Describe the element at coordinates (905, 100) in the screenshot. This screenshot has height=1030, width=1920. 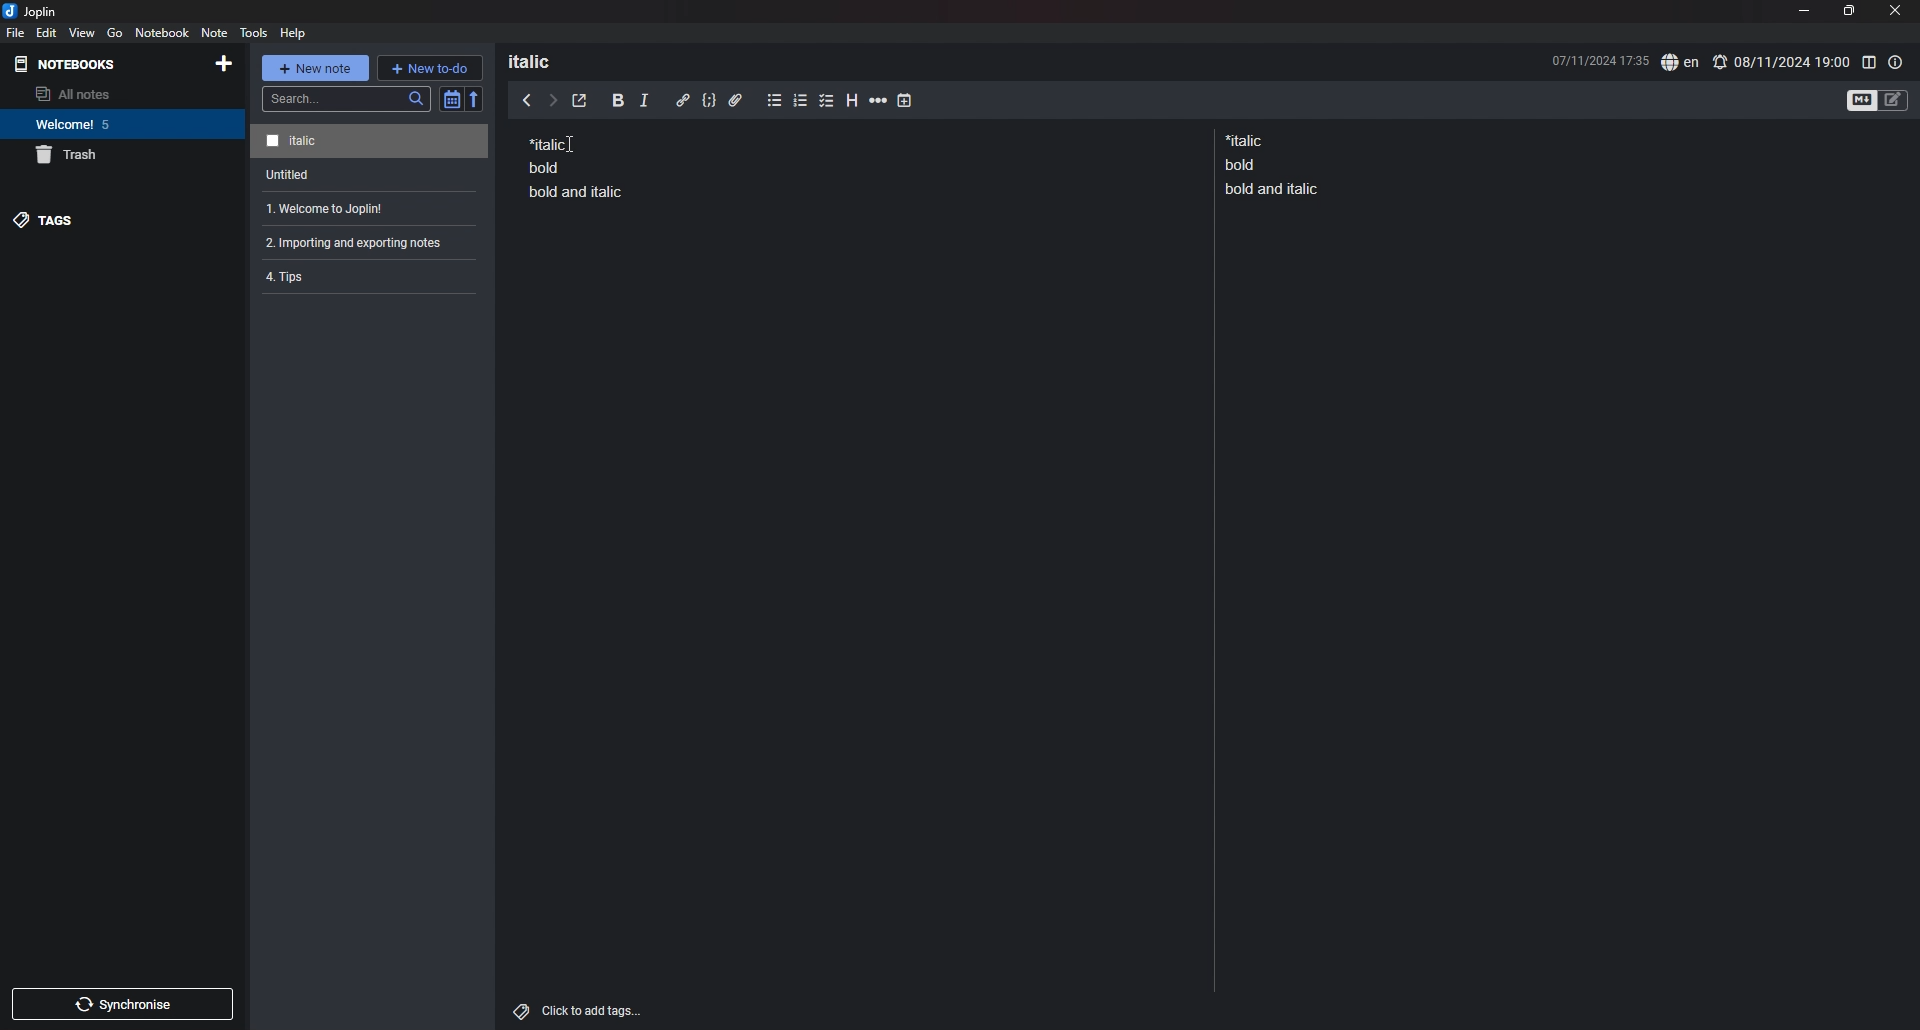
I see `add time` at that location.